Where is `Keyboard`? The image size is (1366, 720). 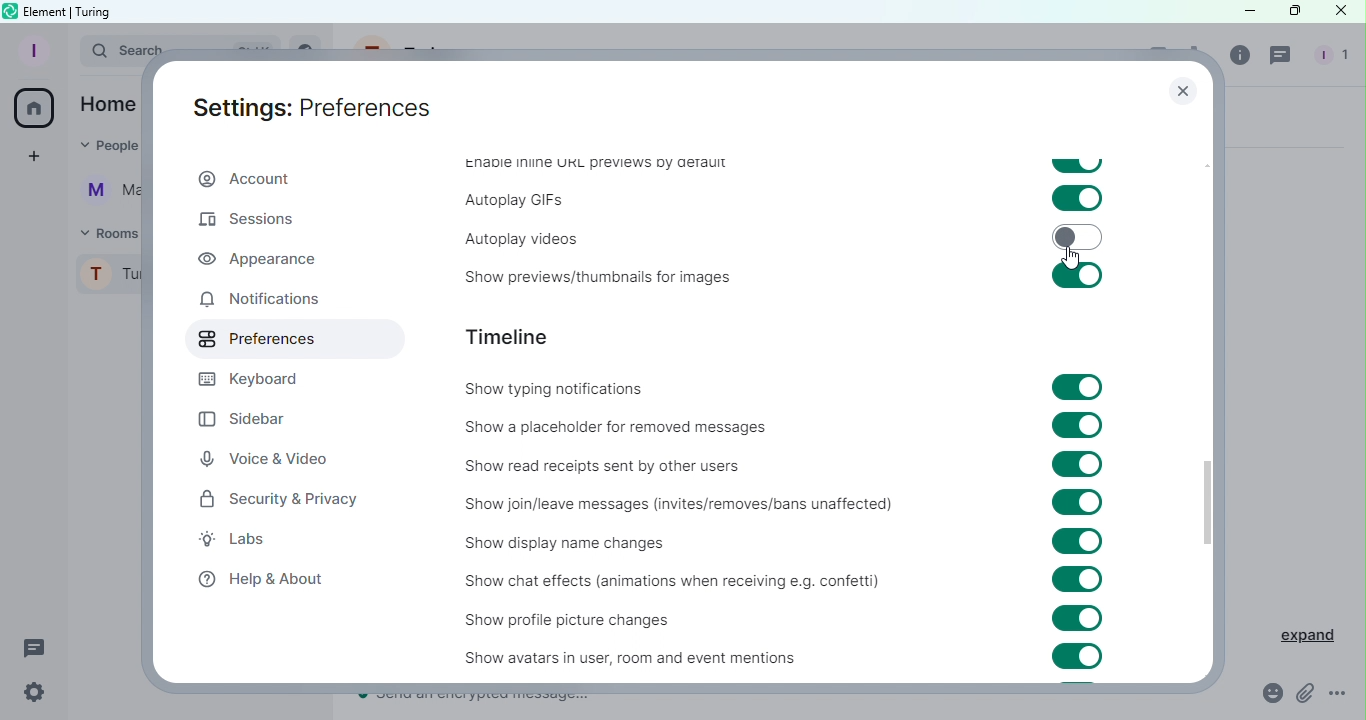
Keyboard is located at coordinates (259, 379).